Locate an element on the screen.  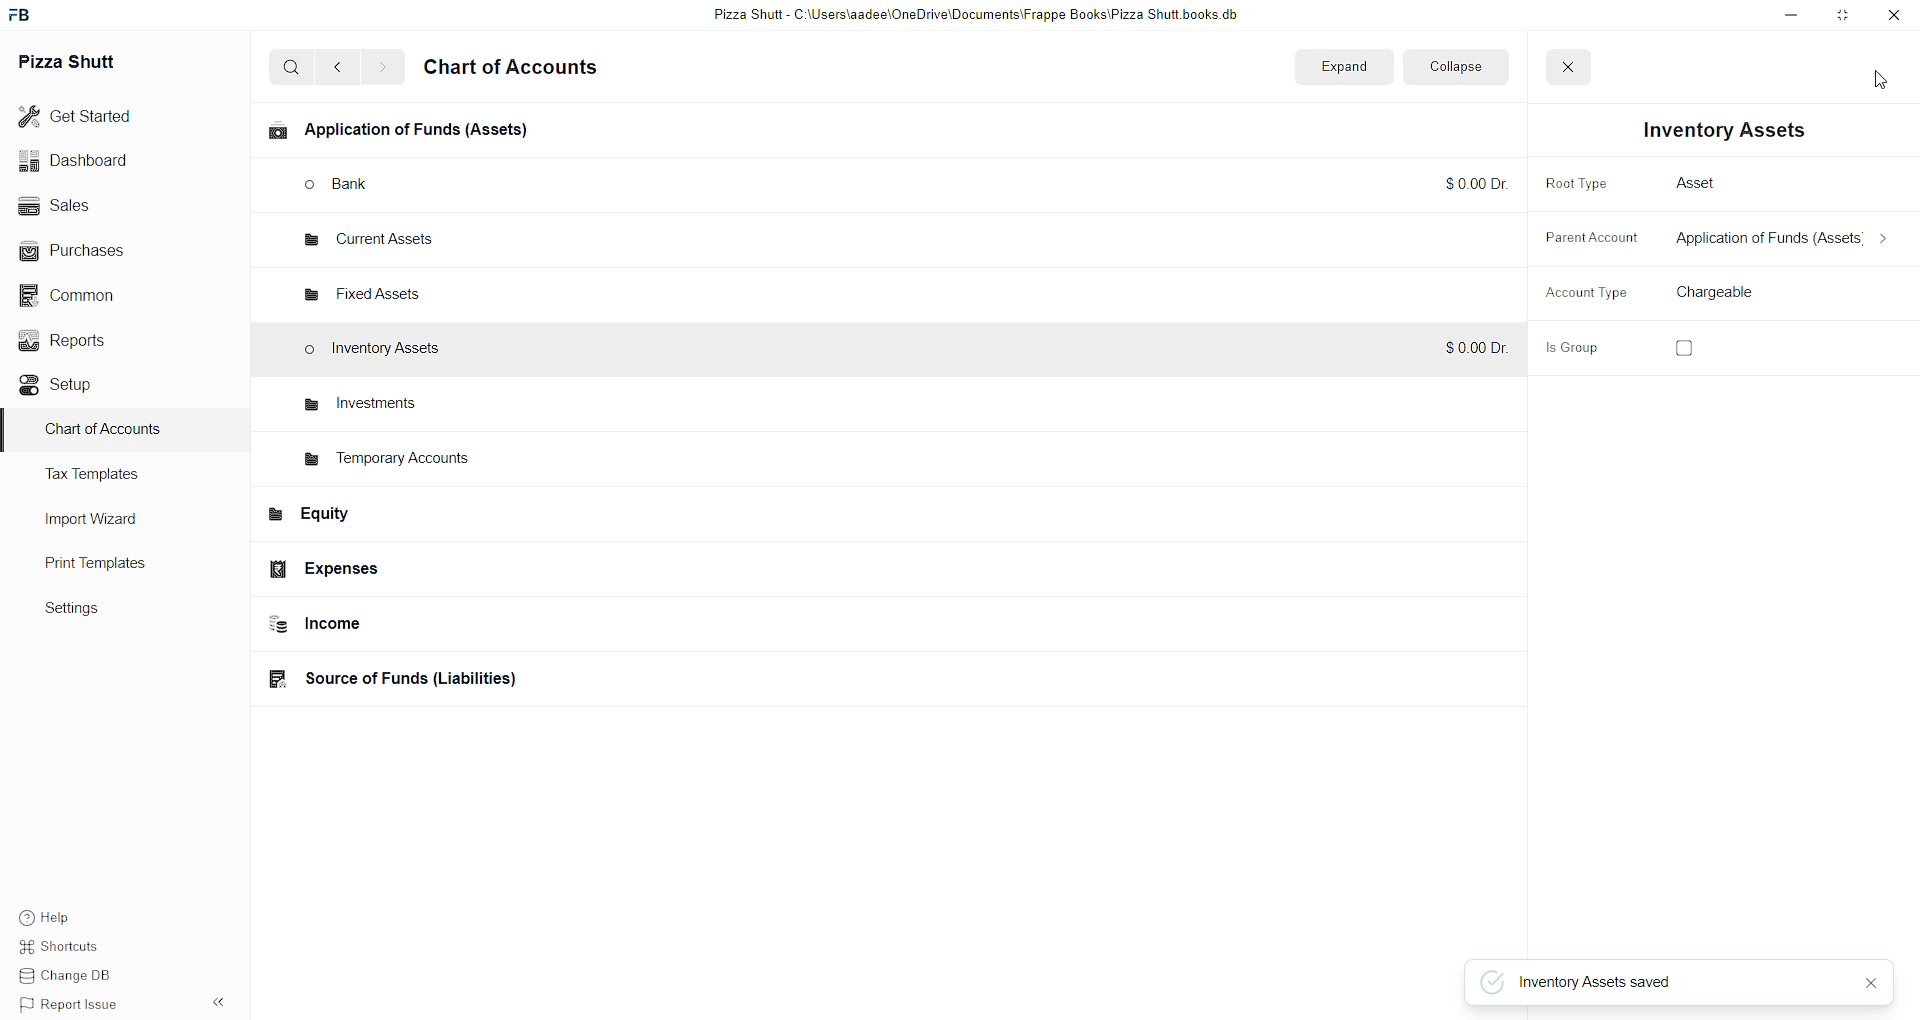
Tax Templates  is located at coordinates (117, 477).